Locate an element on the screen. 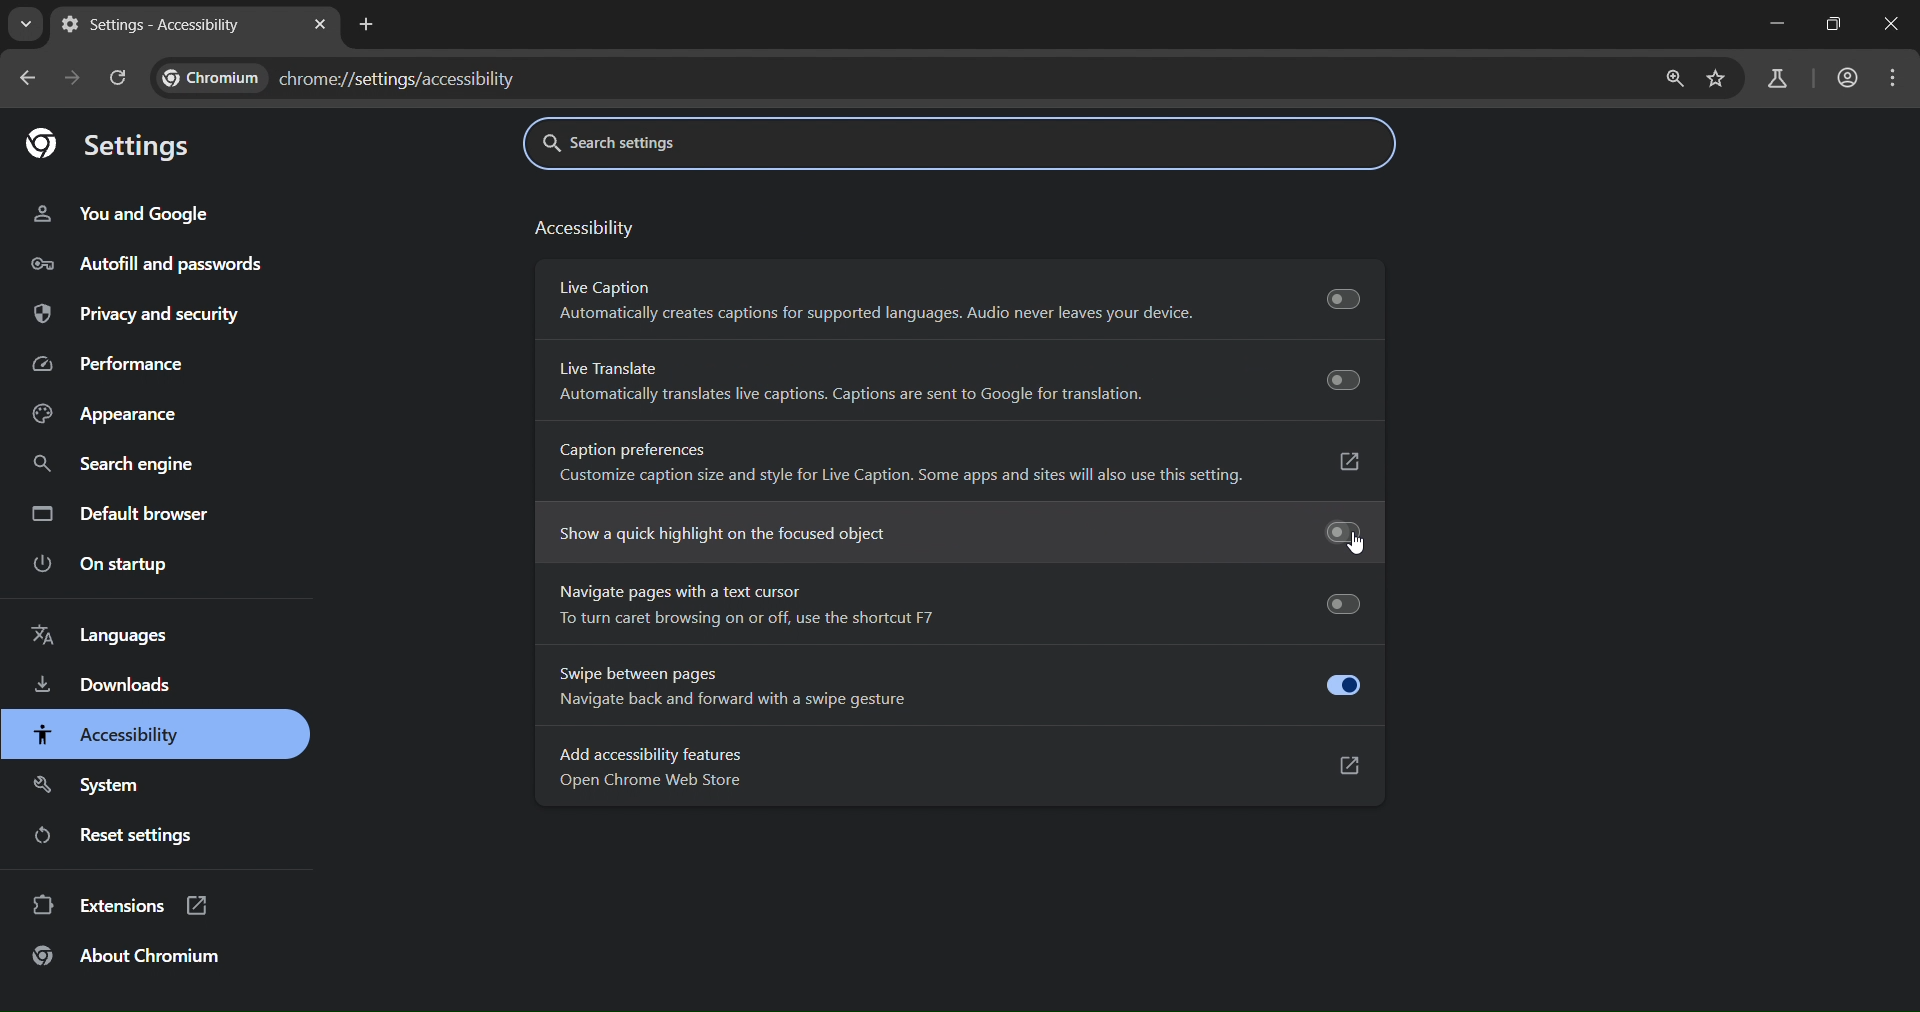 Image resolution: width=1920 pixels, height=1012 pixels. search labs is located at coordinates (1775, 78).